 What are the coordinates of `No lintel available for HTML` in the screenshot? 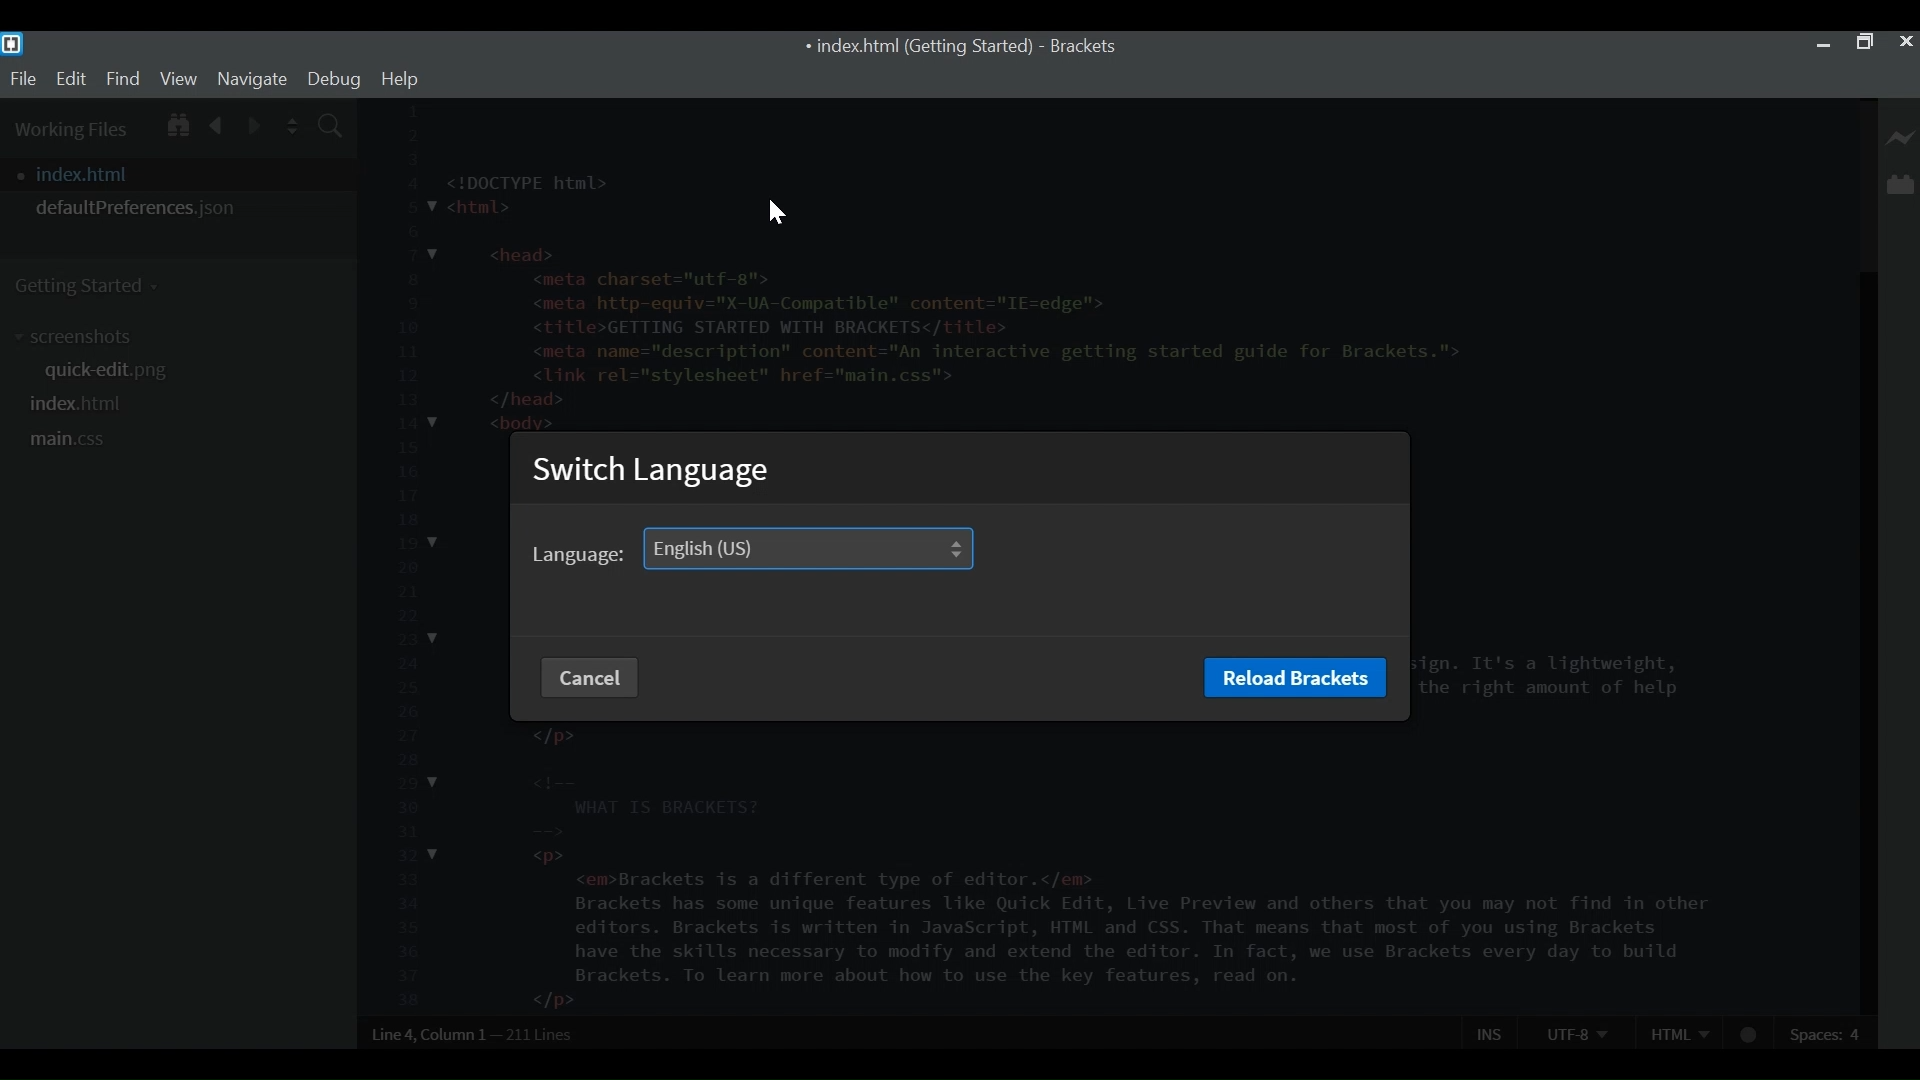 It's located at (1750, 1035).